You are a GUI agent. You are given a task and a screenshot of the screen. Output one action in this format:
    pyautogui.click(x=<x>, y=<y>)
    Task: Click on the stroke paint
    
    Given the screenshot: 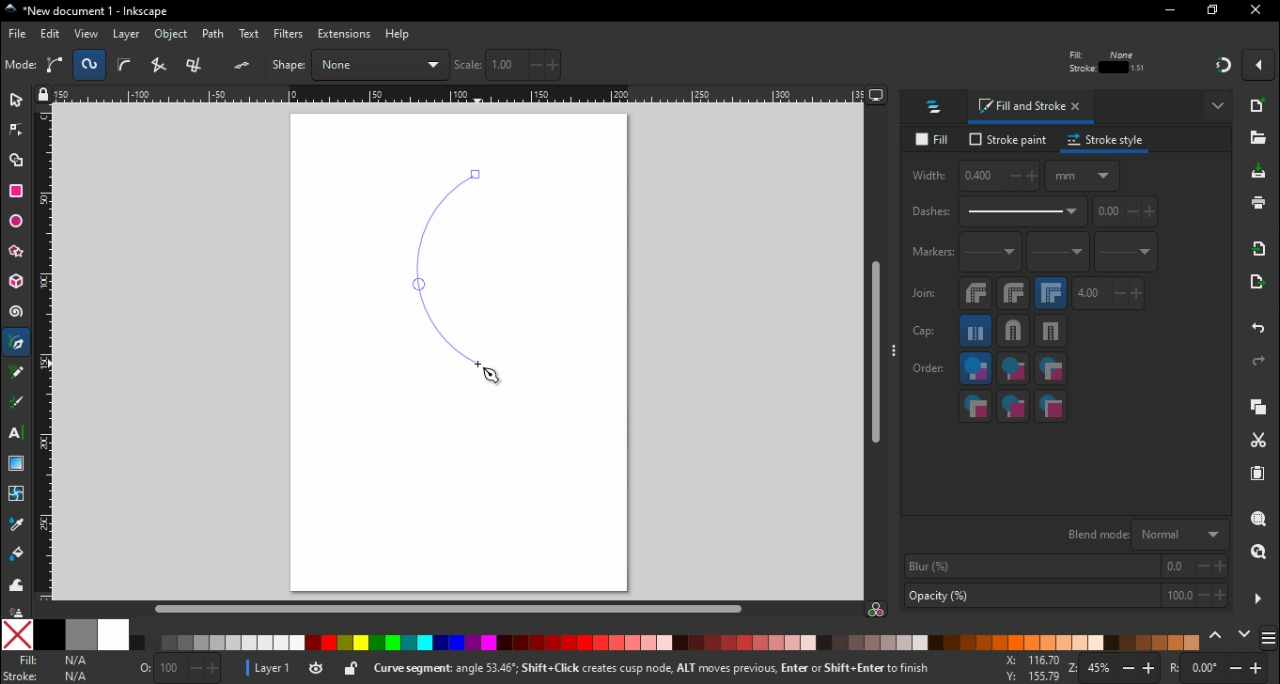 What is the action you would take?
    pyautogui.click(x=1006, y=141)
    